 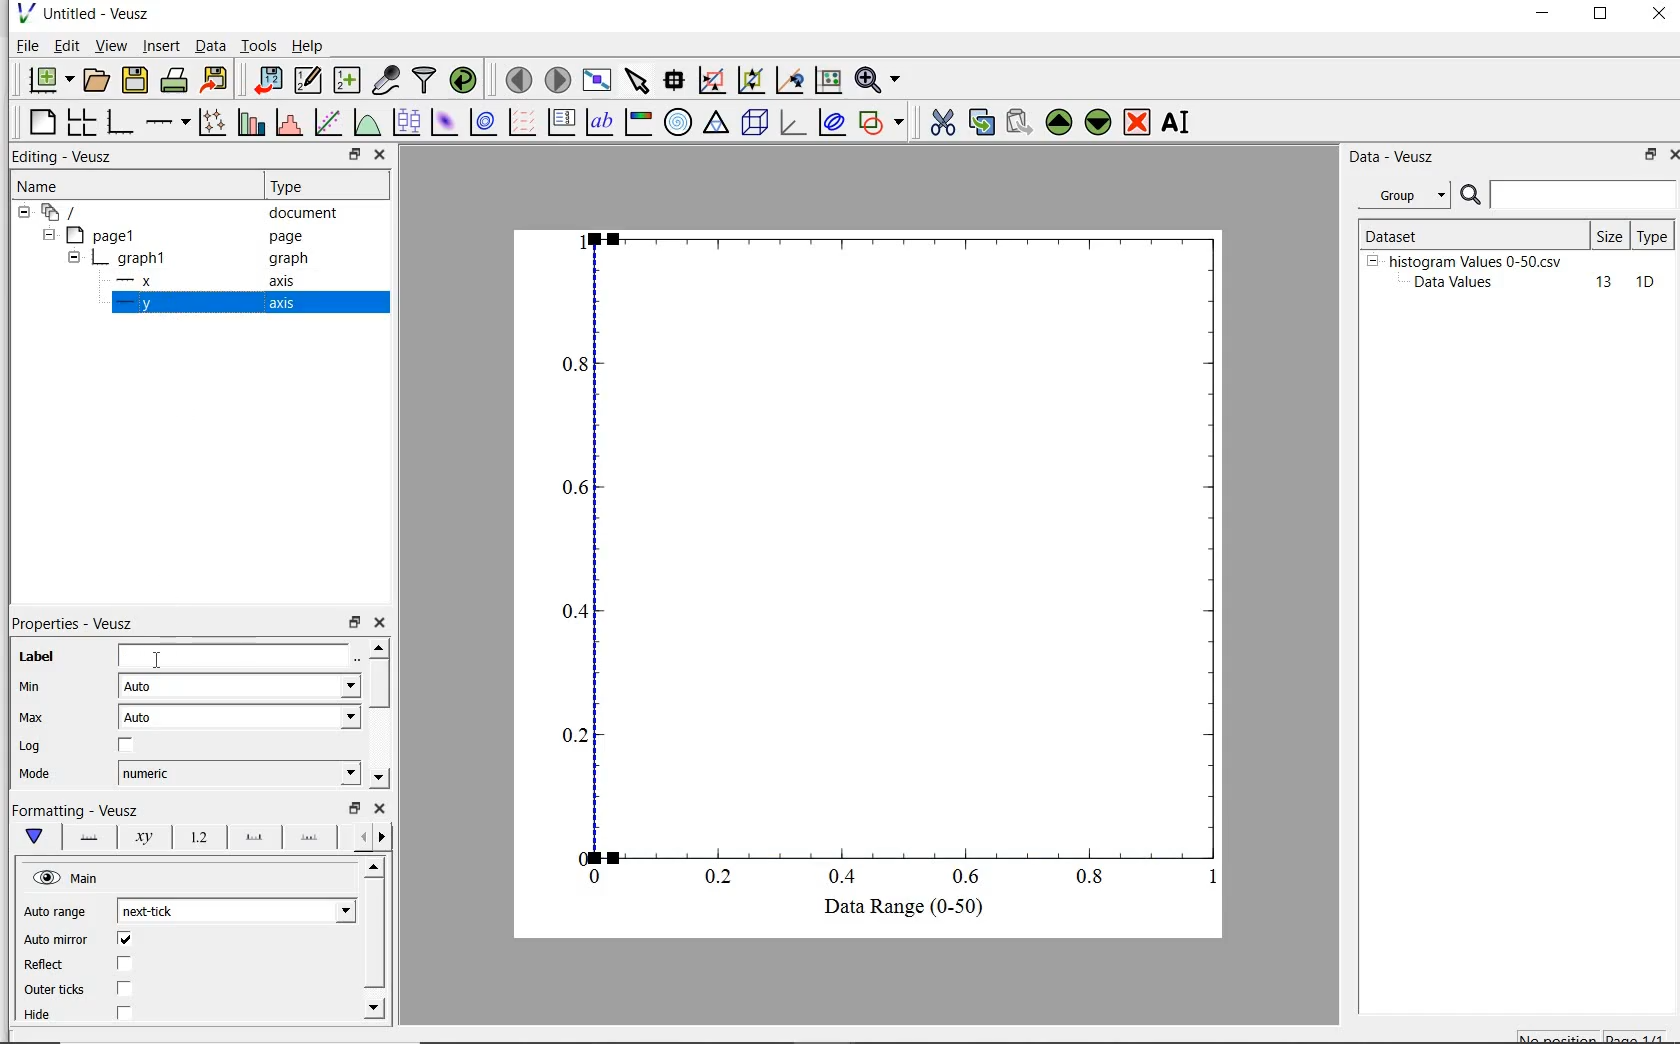 I want to click on plot key, so click(x=561, y=121).